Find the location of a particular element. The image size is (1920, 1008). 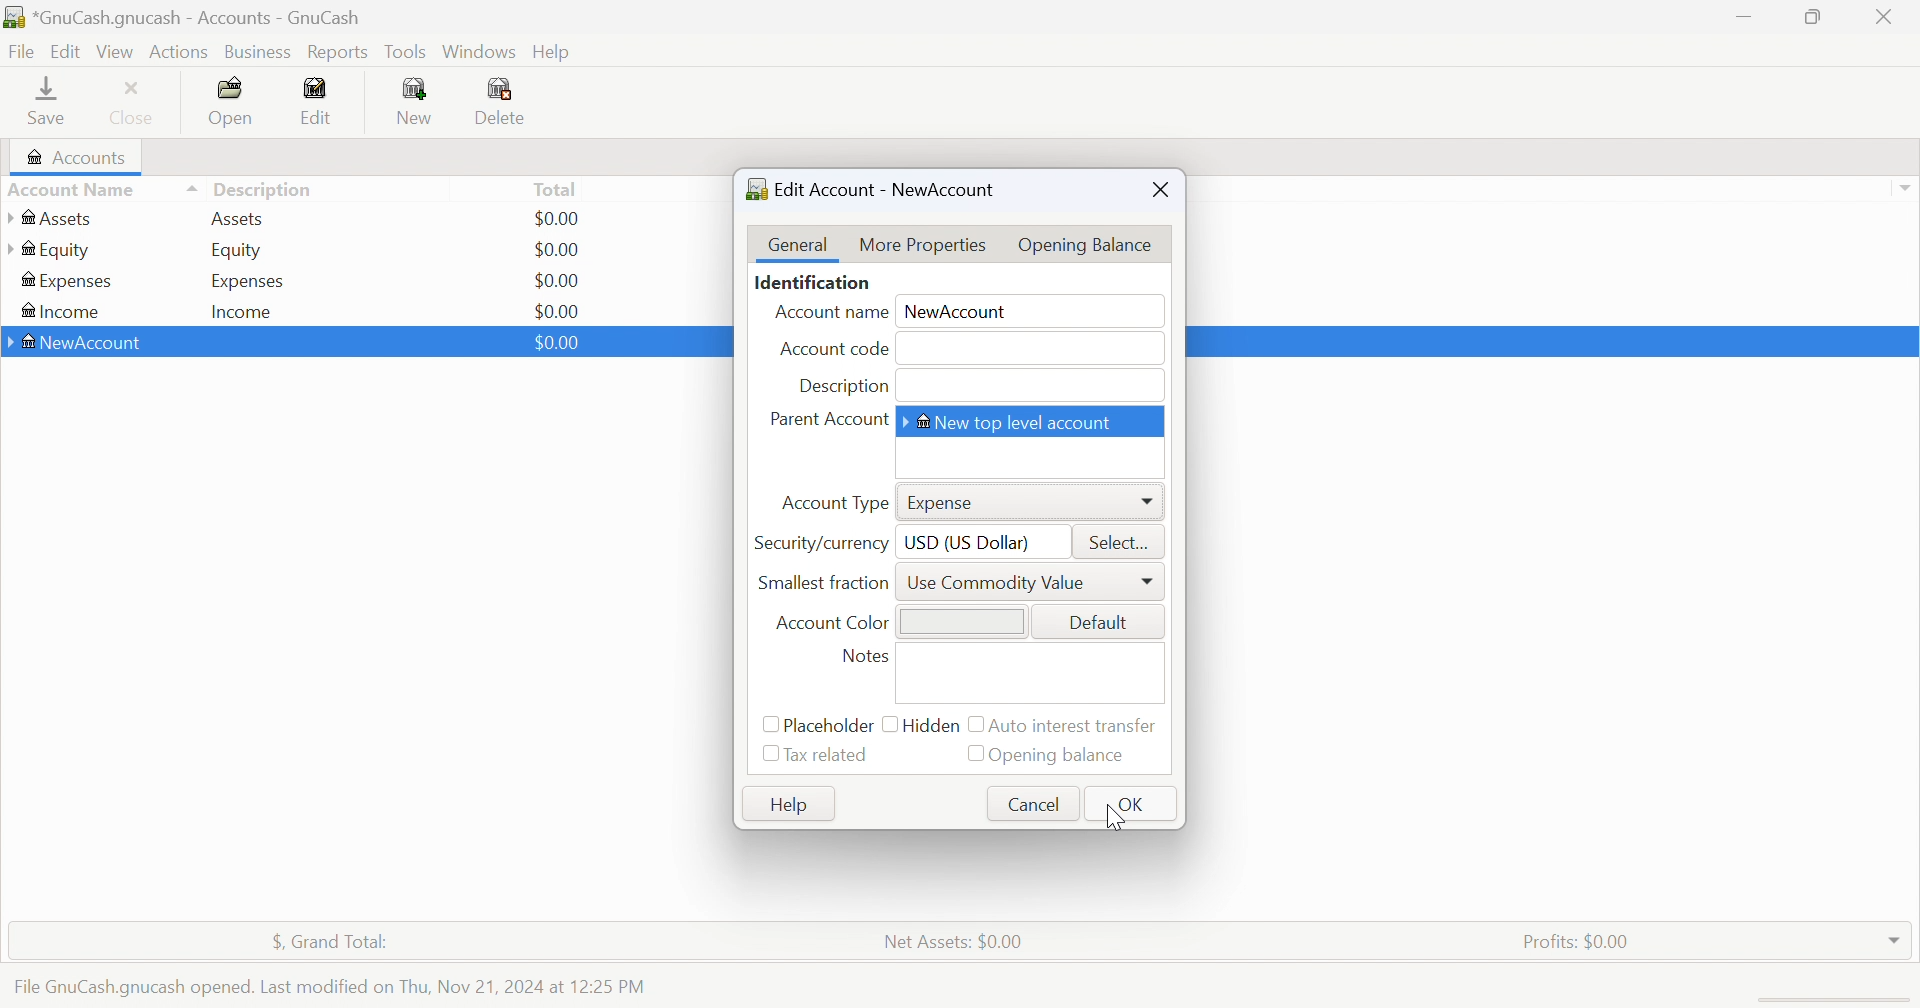

Delete is located at coordinates (506, 104).